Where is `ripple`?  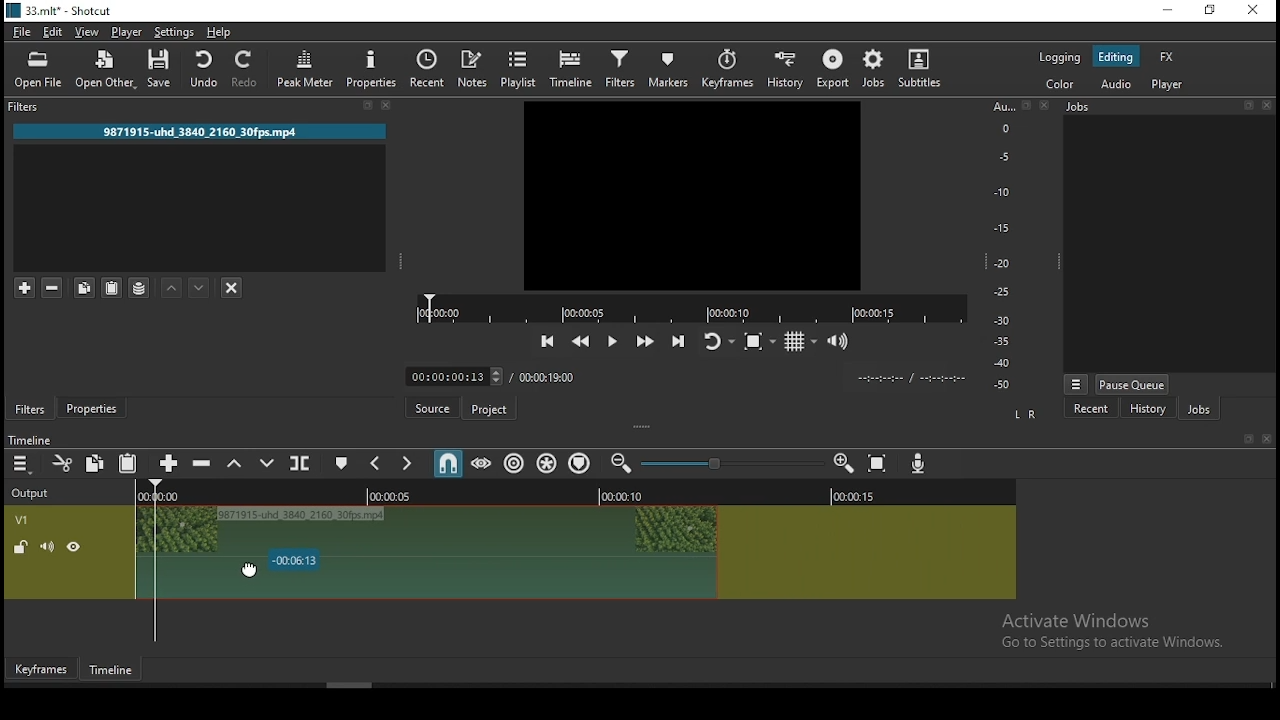 ripple is located at coordinates (516, 464).